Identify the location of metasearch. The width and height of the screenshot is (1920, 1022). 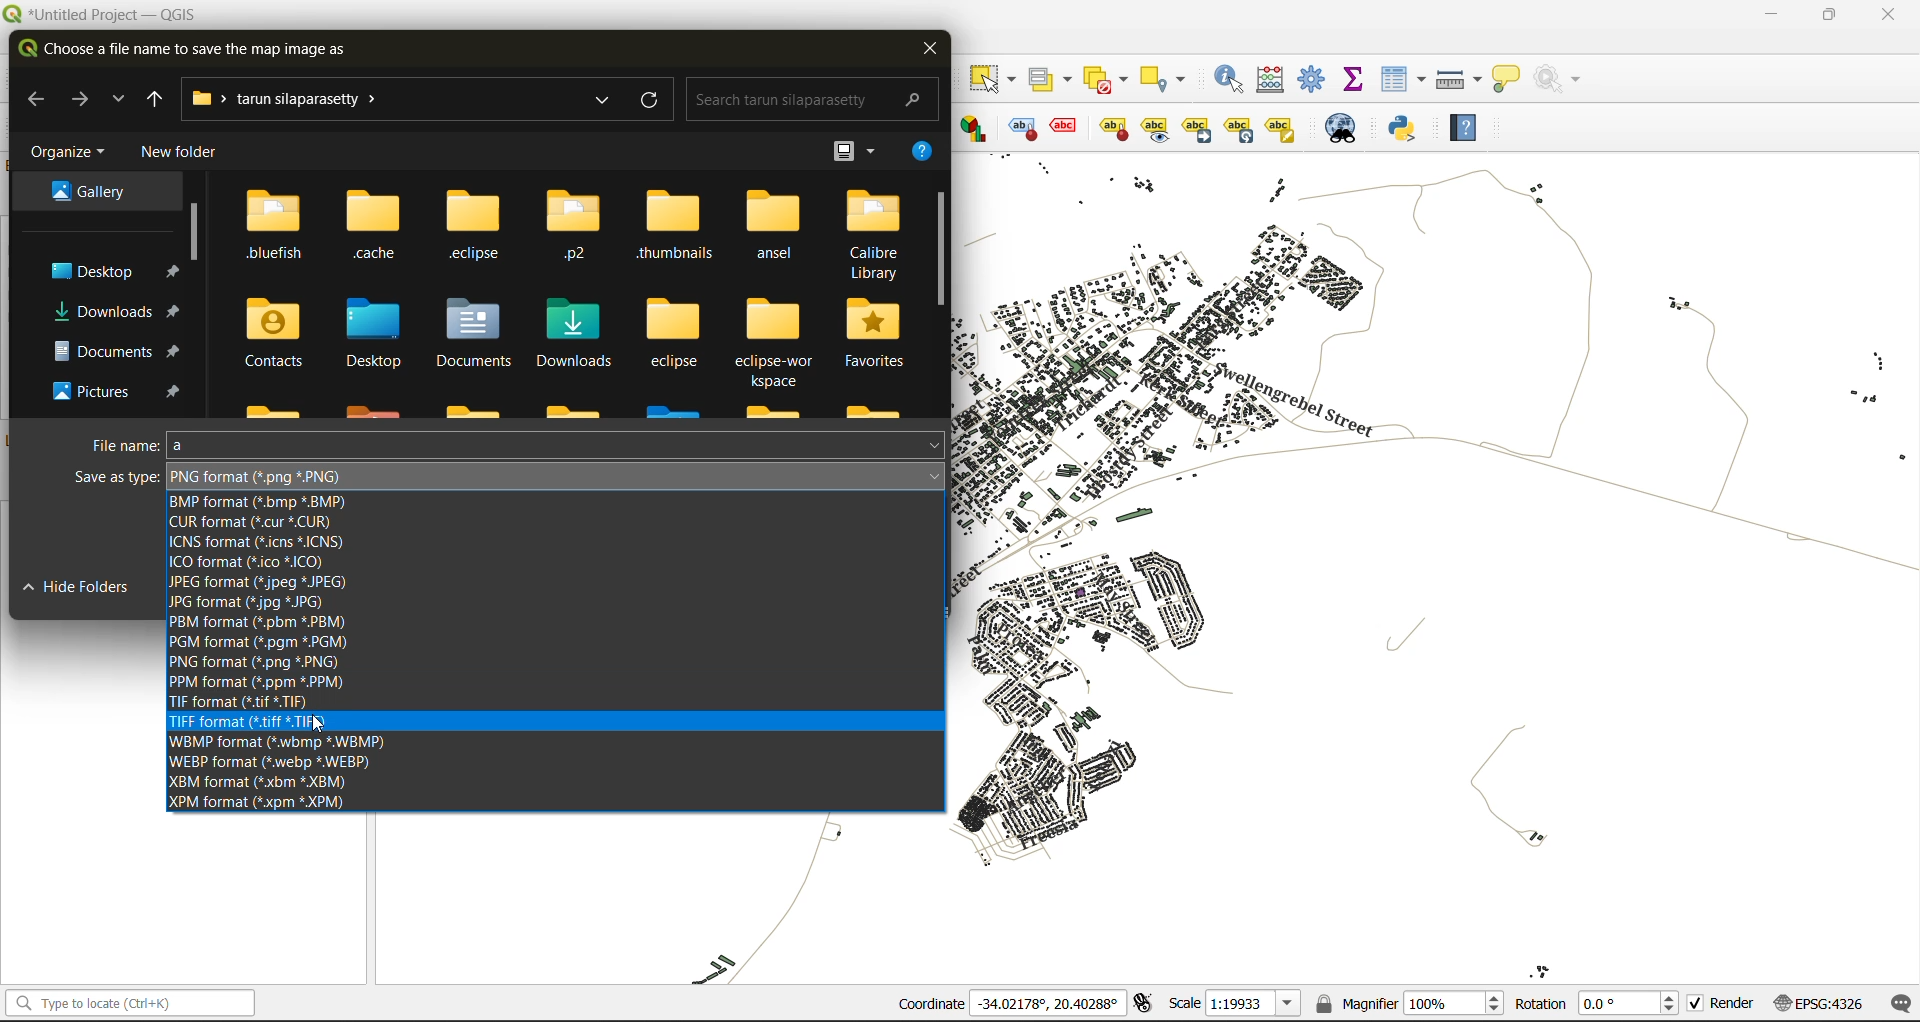
(1343, 128).